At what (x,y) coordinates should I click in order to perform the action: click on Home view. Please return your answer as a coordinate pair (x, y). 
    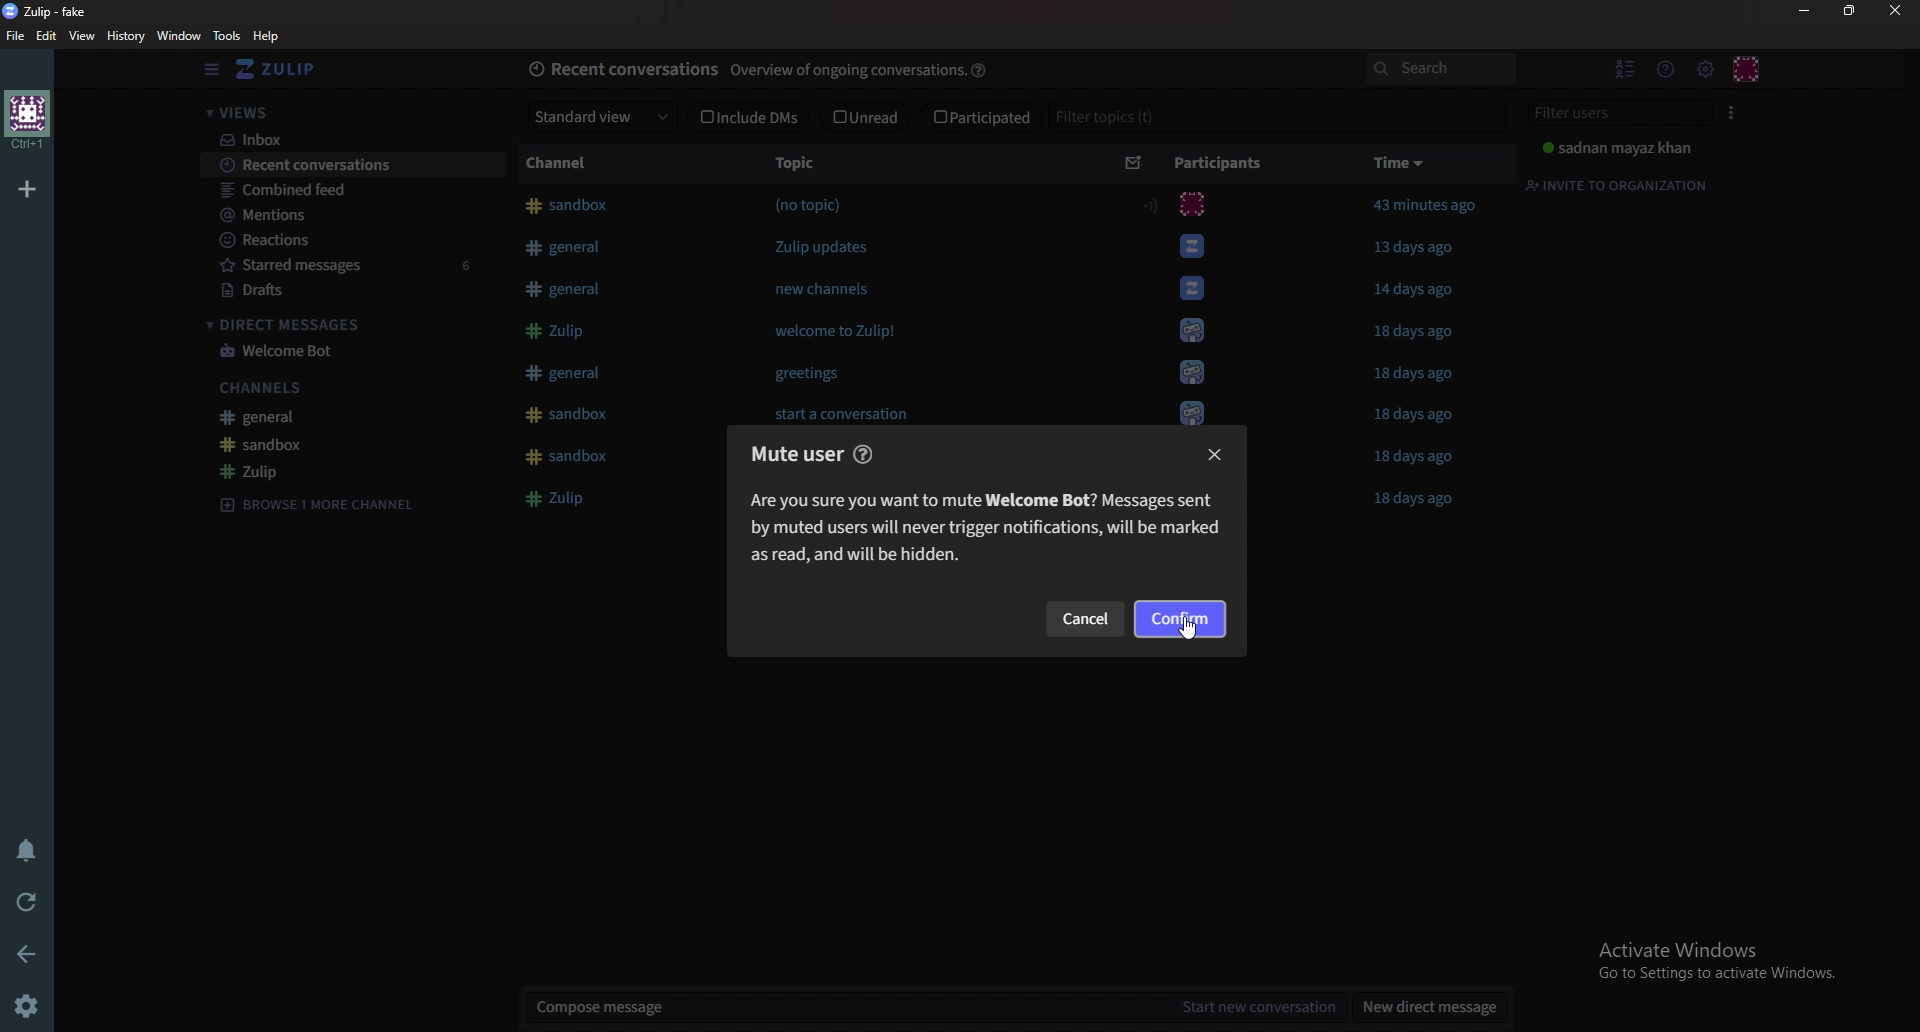
    Looking at the image, I should click on (289, 70).